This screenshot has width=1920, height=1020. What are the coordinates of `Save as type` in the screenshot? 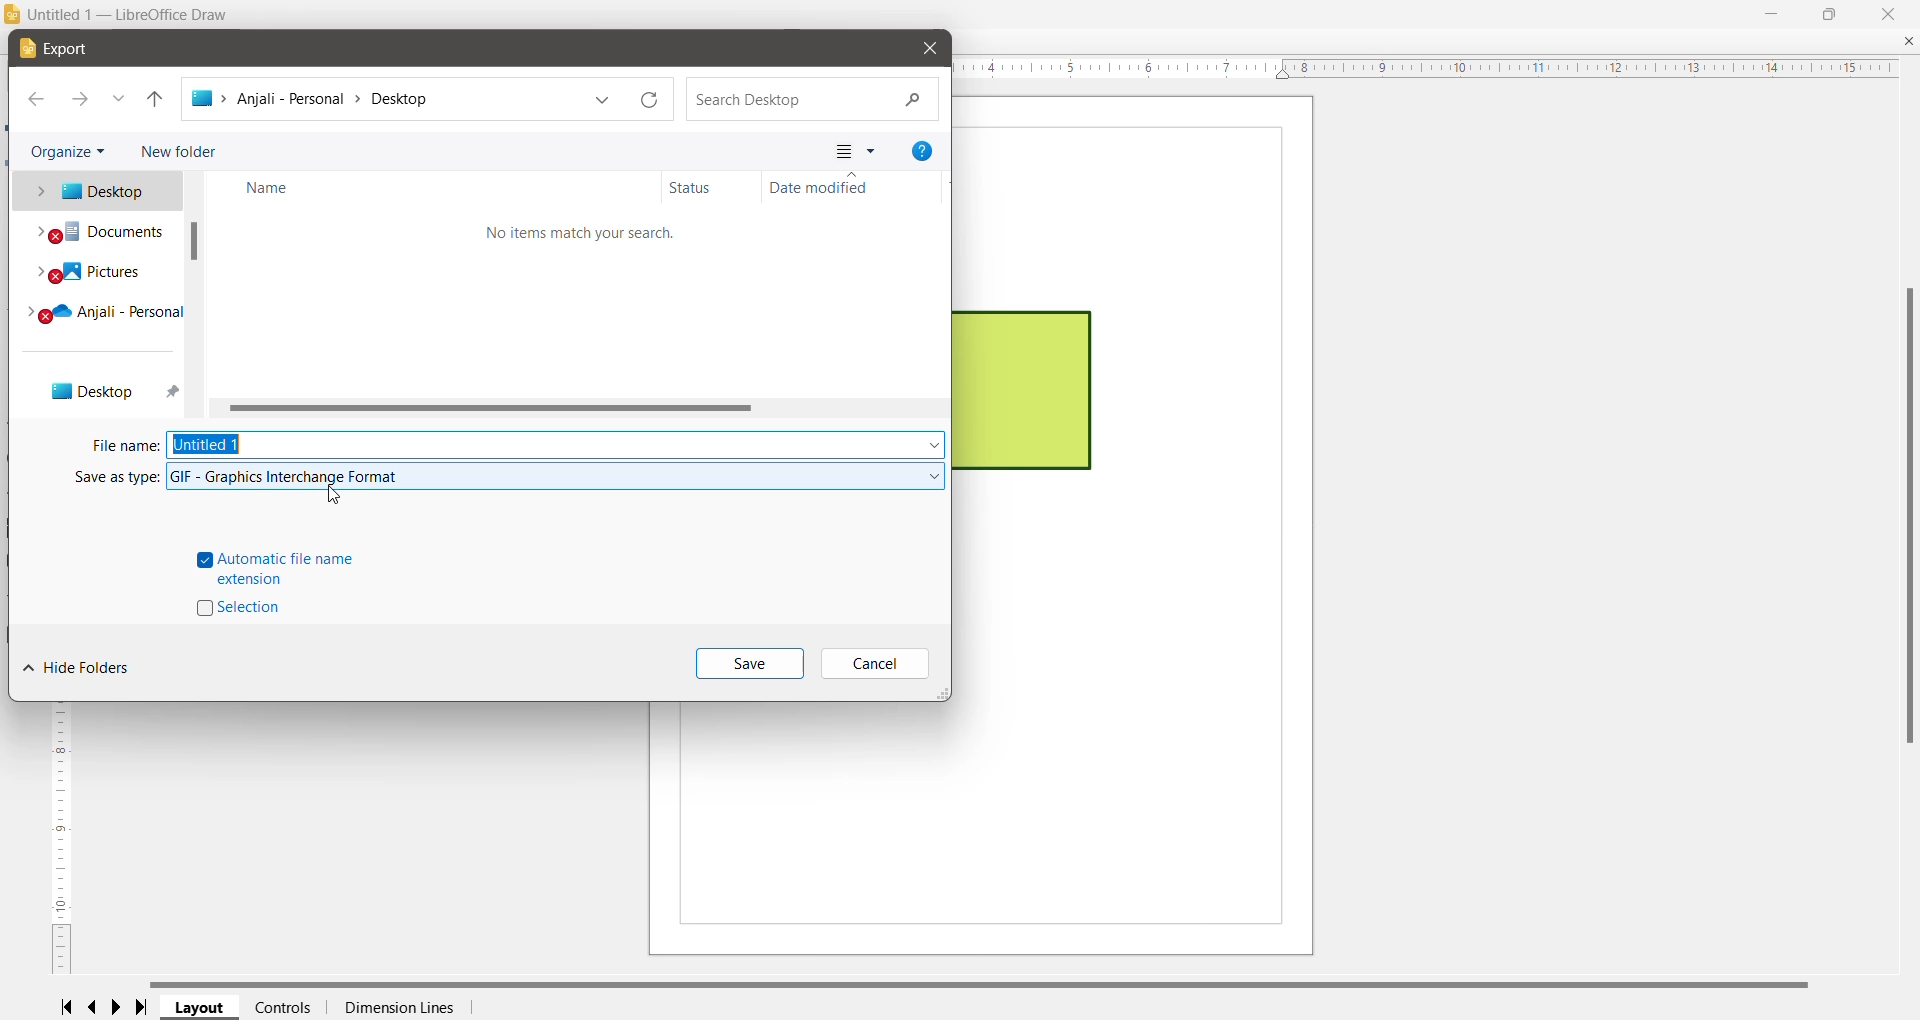 It's located at (117, 477).